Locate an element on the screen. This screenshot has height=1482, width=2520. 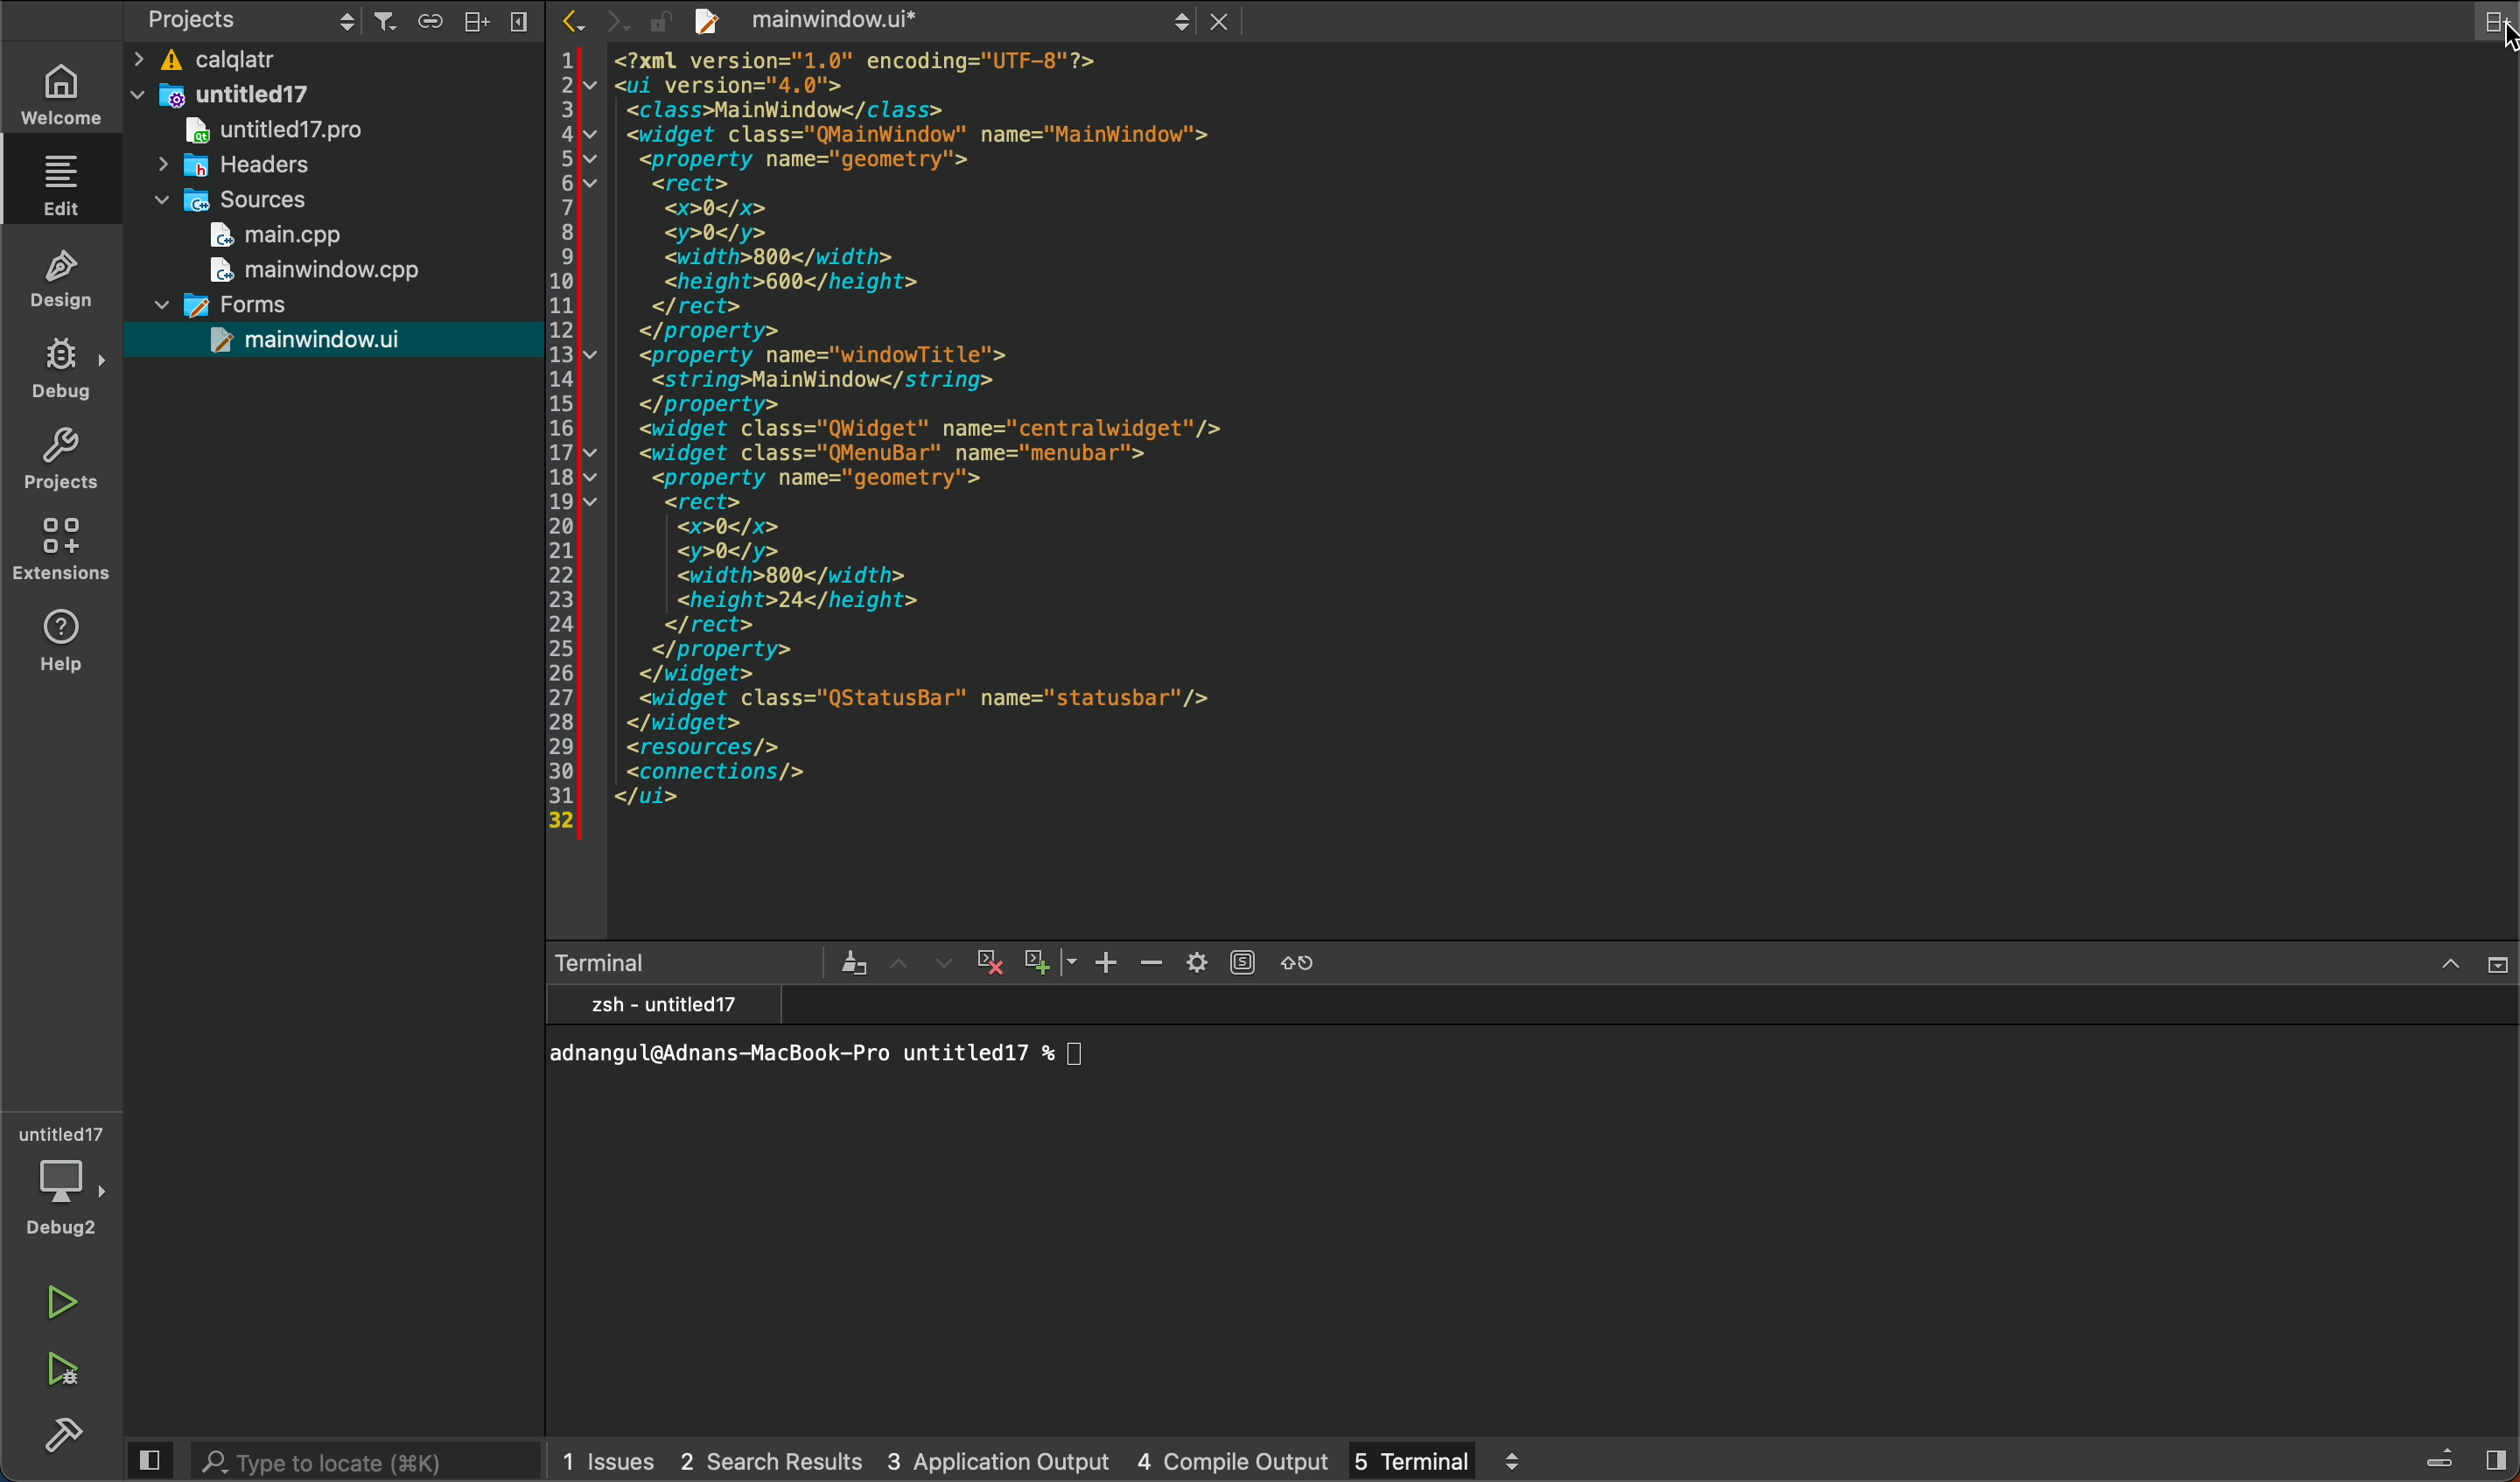
file tab is located at coordinates (917, 20).